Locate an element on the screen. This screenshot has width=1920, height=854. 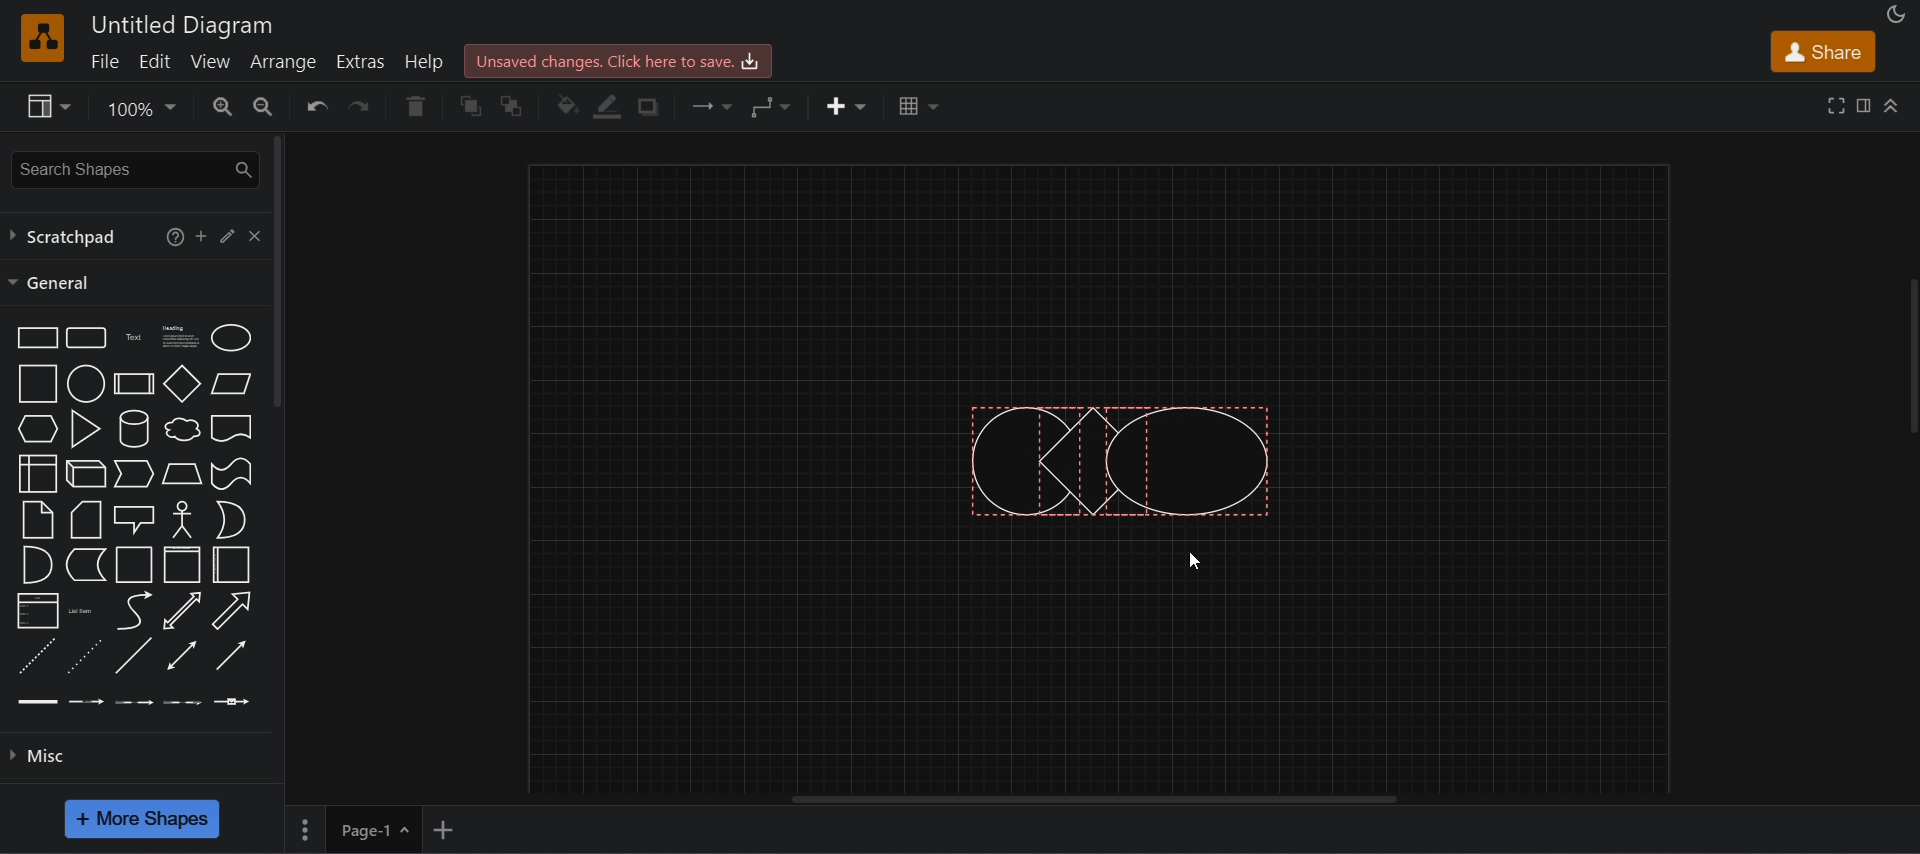
fullscreen is located at coordinates (1837, 104).